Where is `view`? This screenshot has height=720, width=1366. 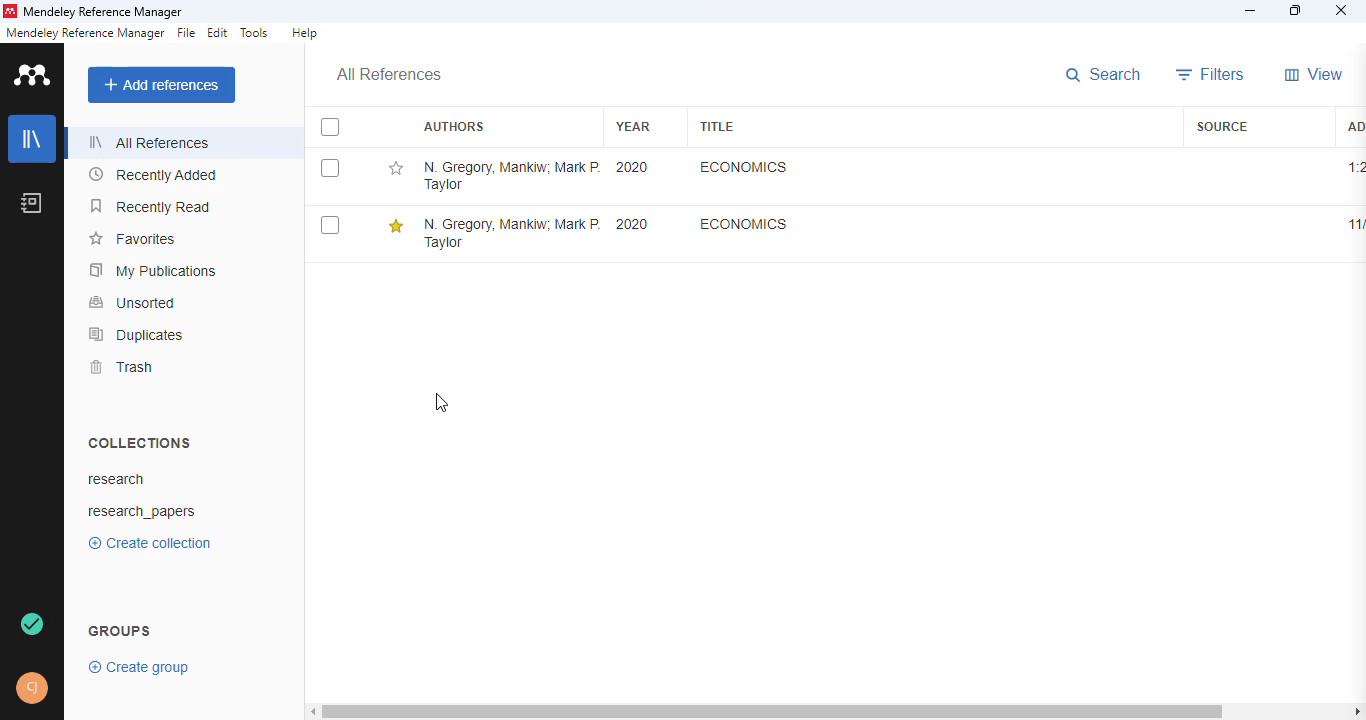 view is located at coordinates (1314, 75).